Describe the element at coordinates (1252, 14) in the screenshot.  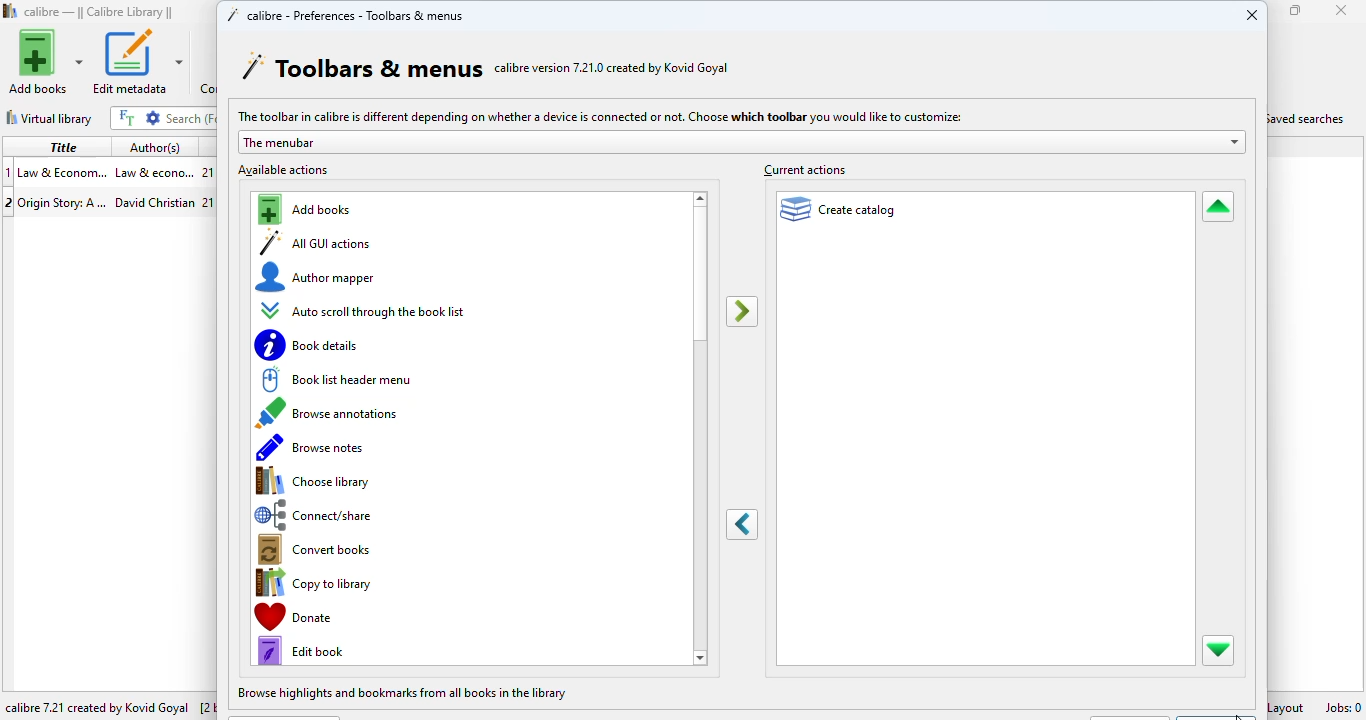
I see `close` at that location.